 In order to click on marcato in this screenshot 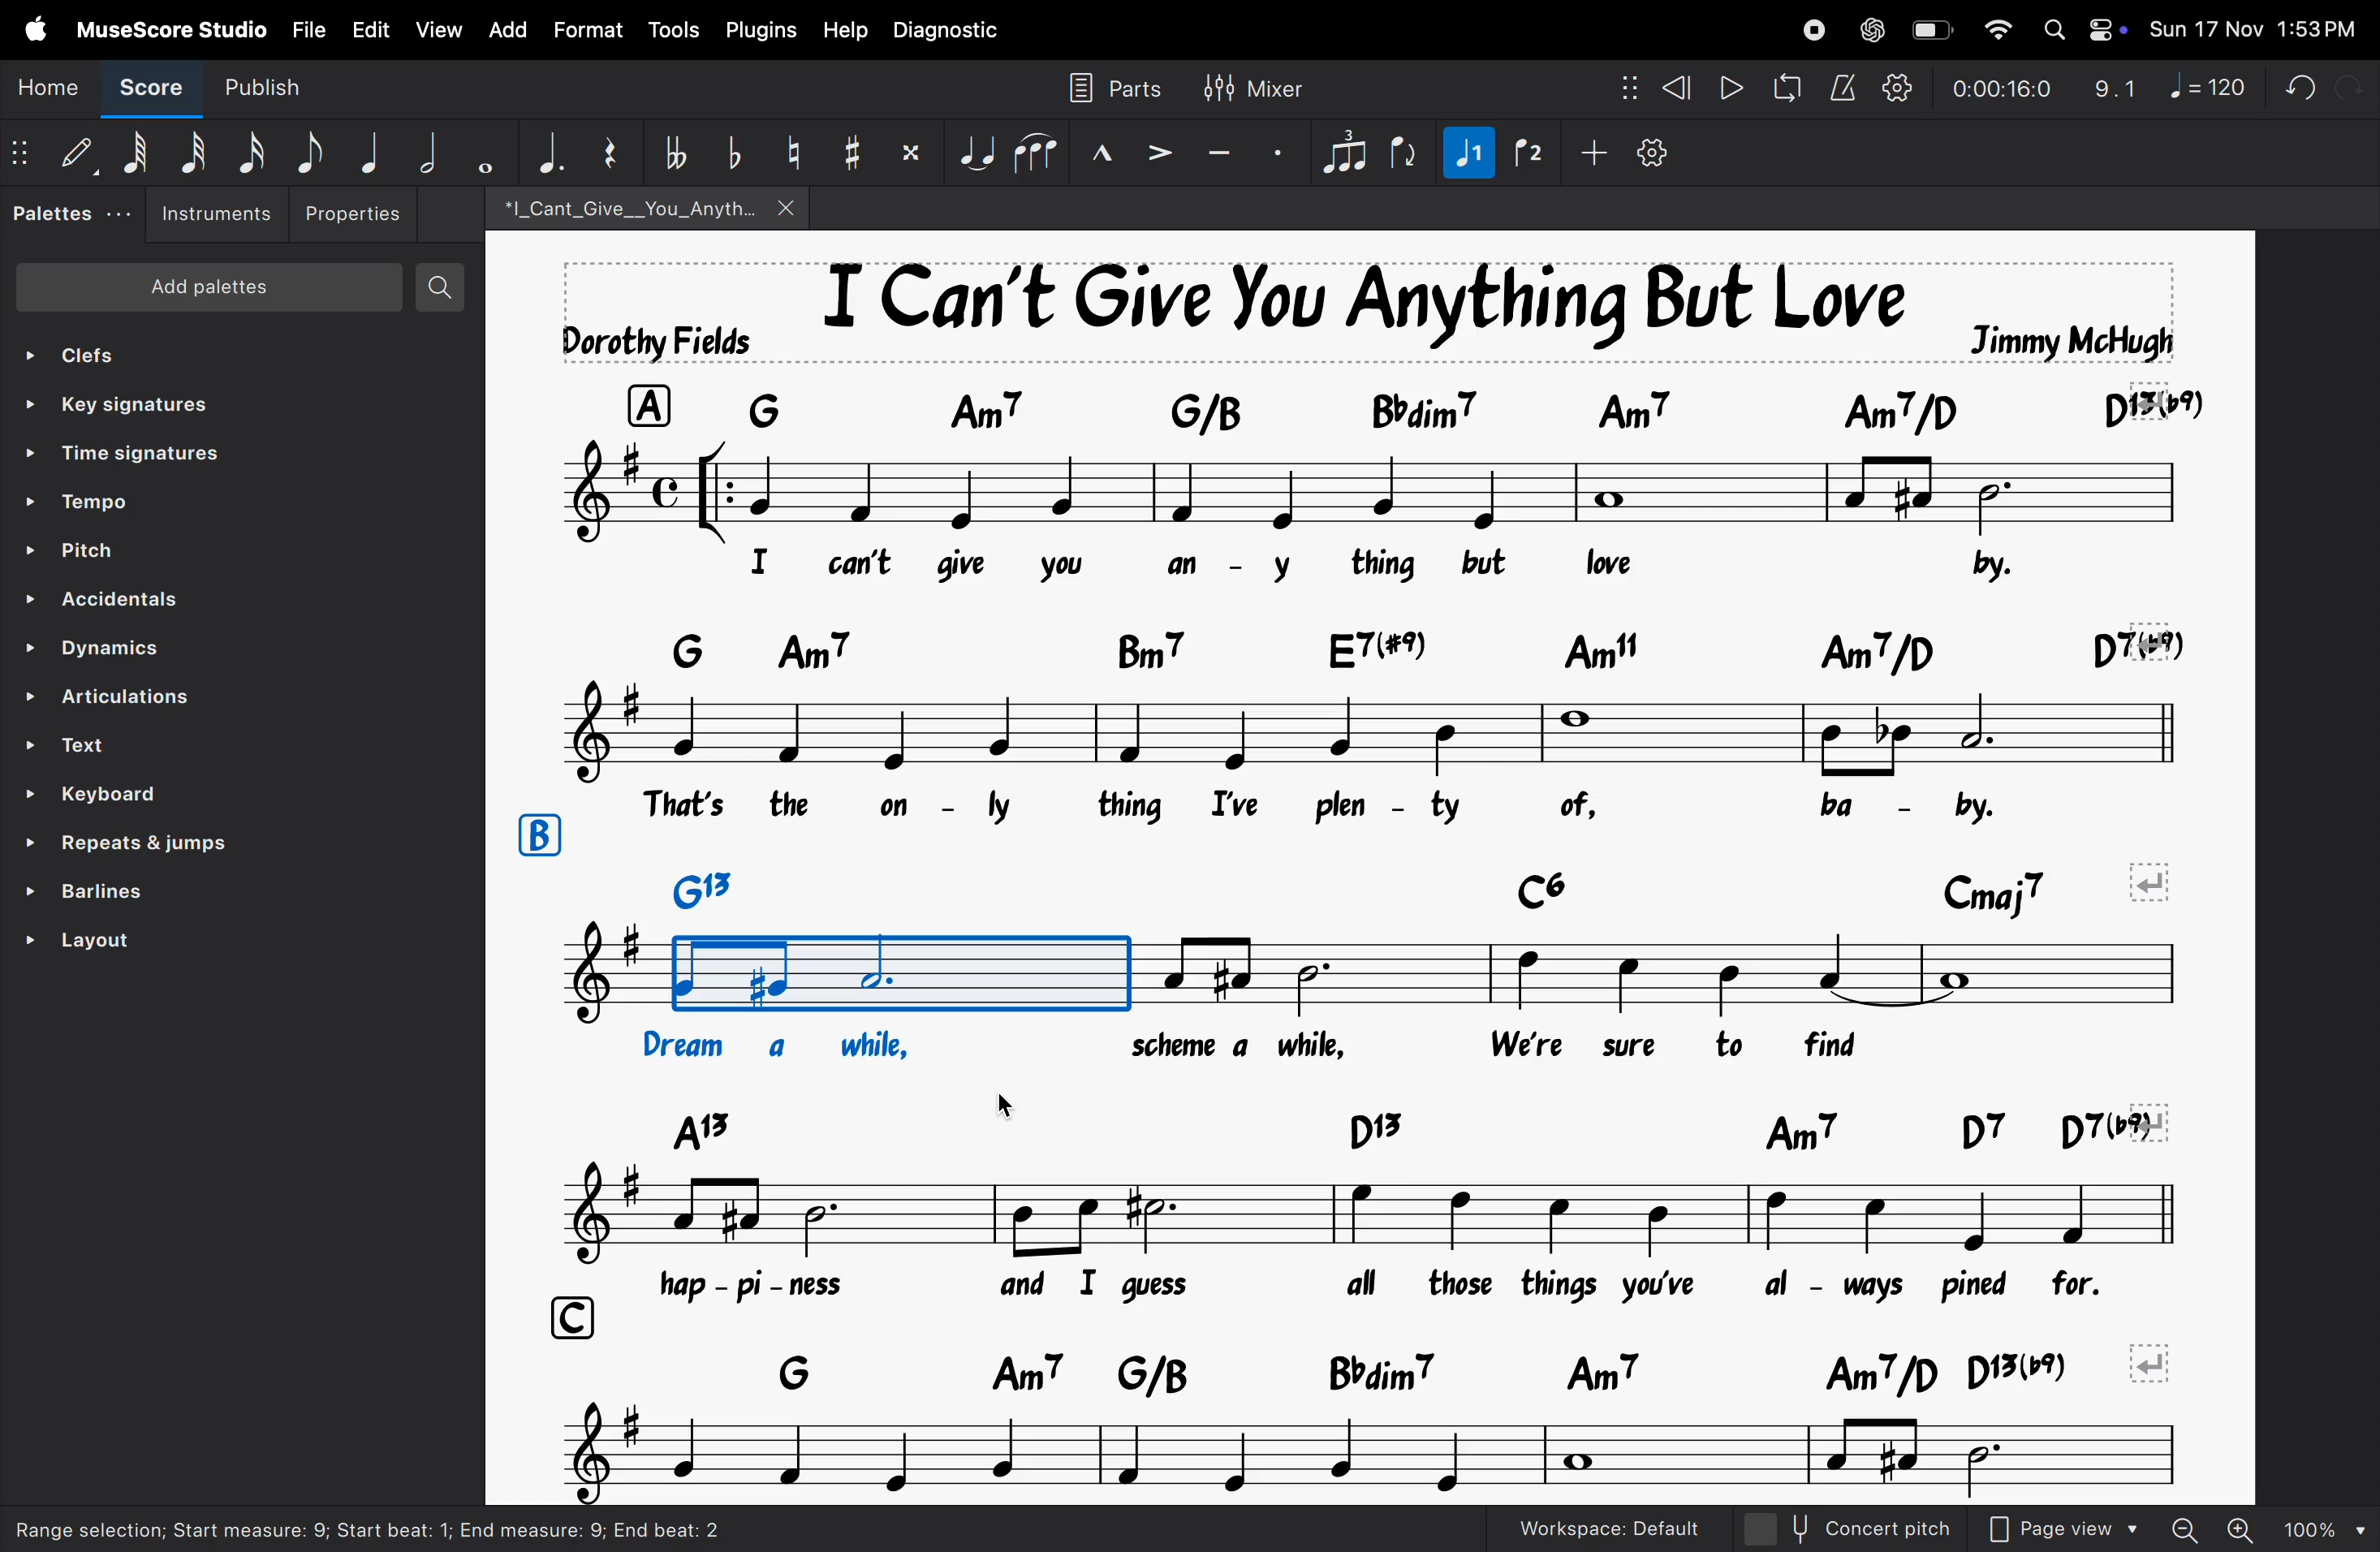, I will do `click(1107, 154)`.